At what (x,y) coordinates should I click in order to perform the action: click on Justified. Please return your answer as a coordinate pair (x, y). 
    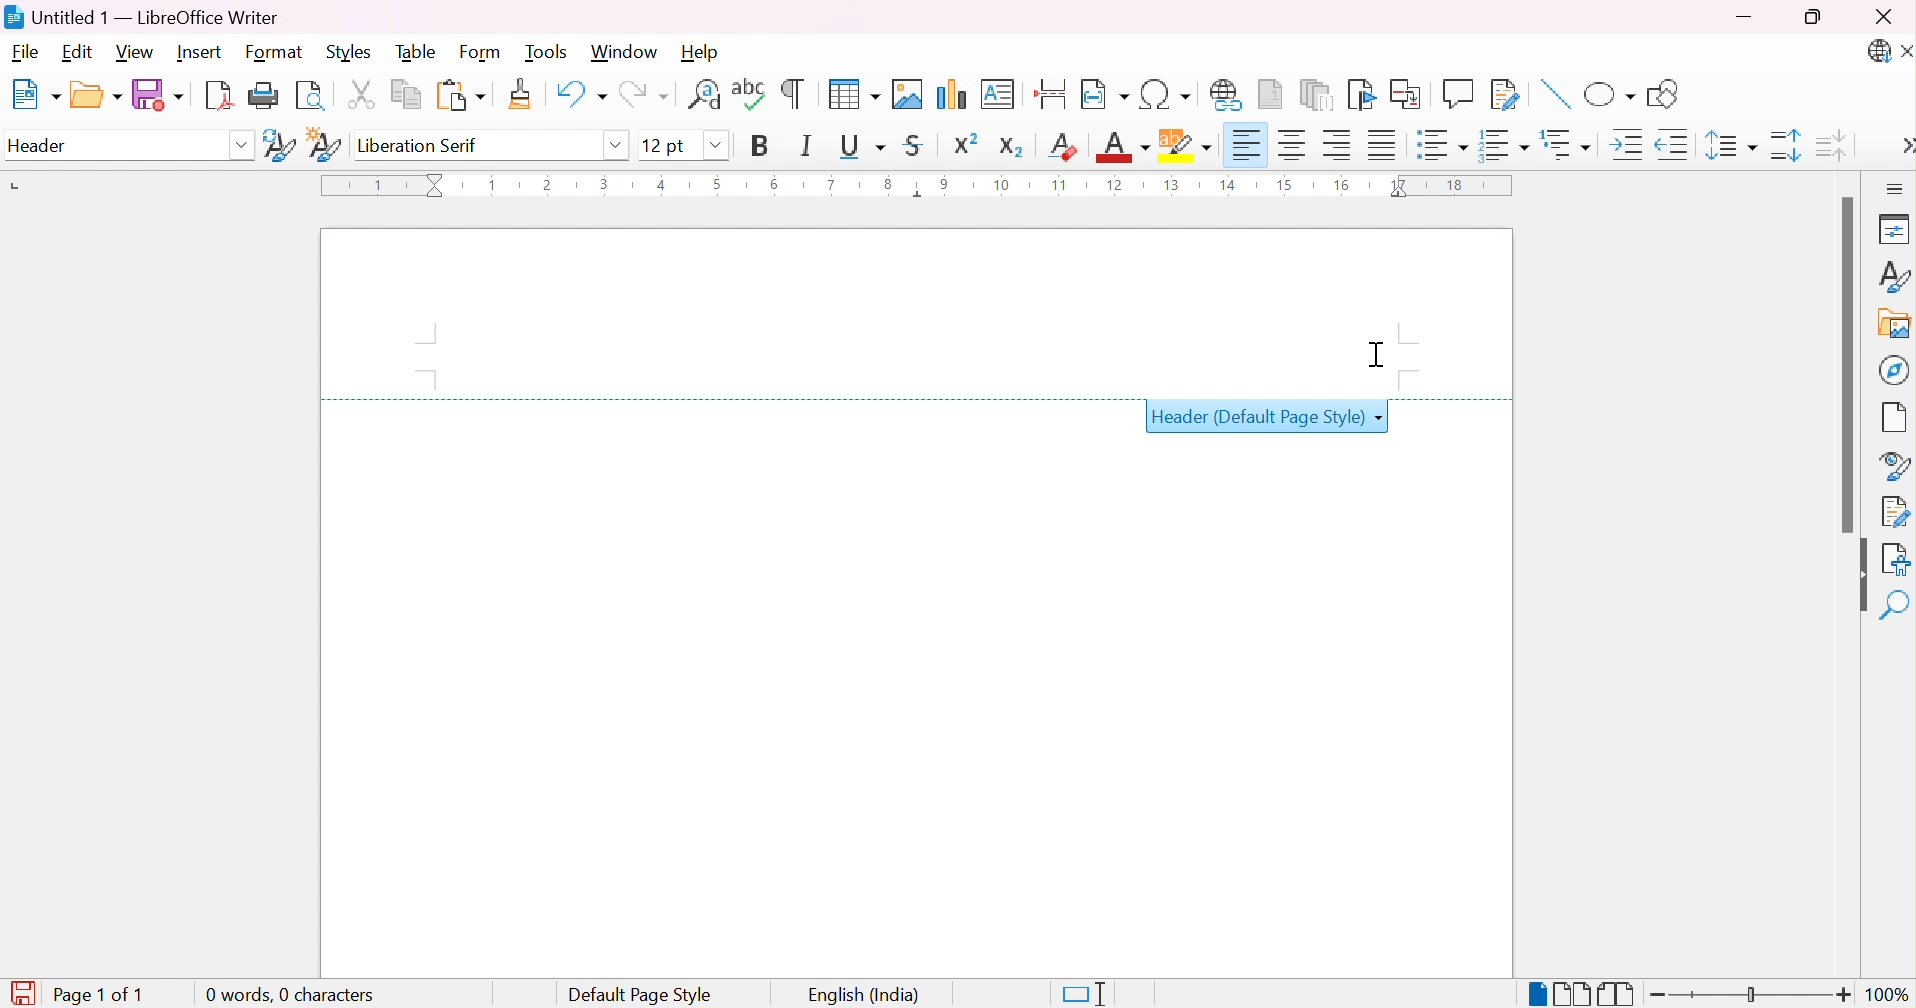
    Looking at the image, I should click on (1383, 143).